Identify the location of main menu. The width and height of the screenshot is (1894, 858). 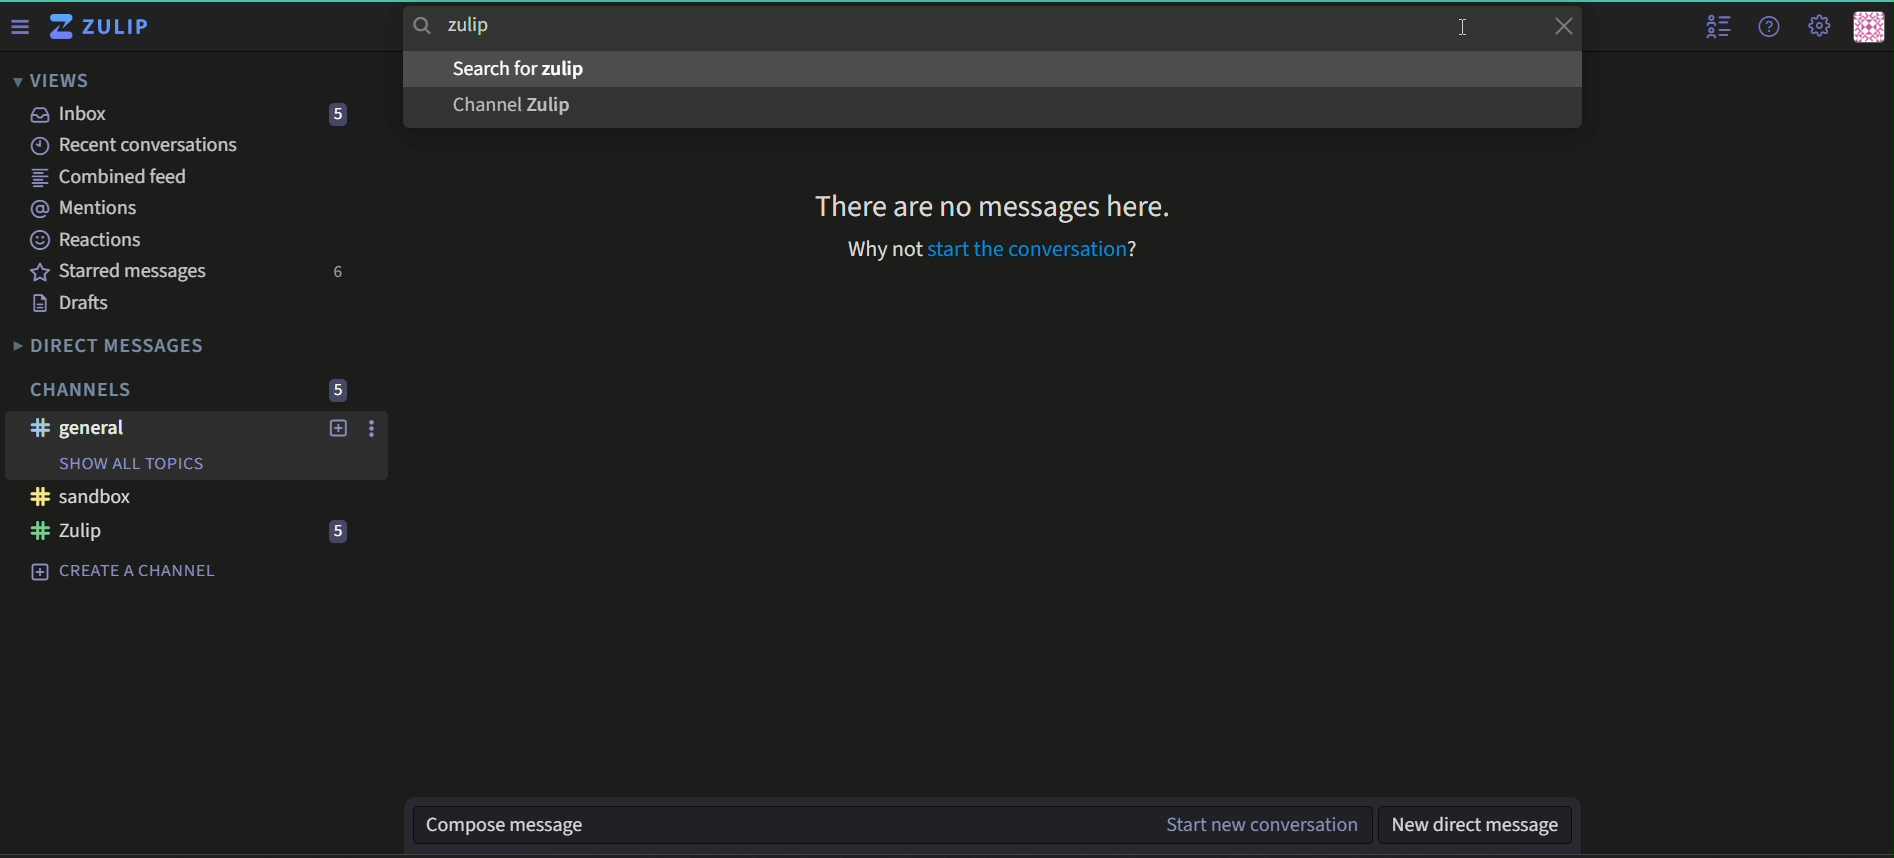
(1821, 23).